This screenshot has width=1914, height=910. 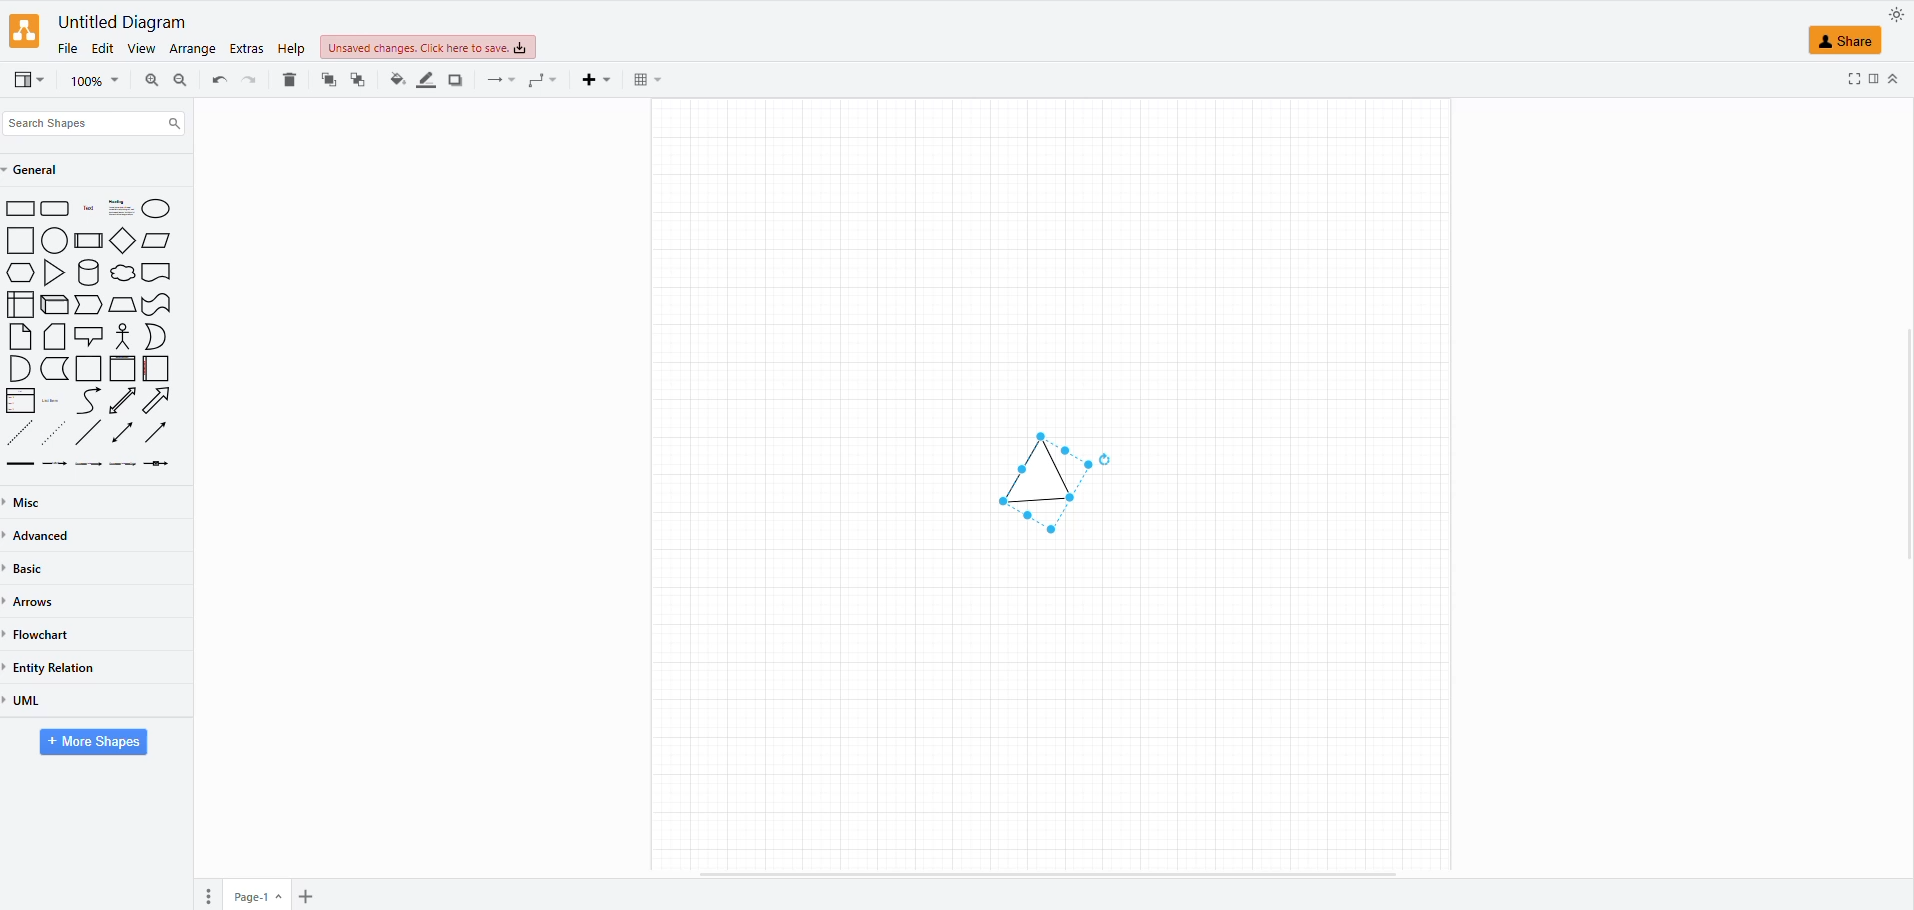 I want to click on undo, so click(x=250, y=79).